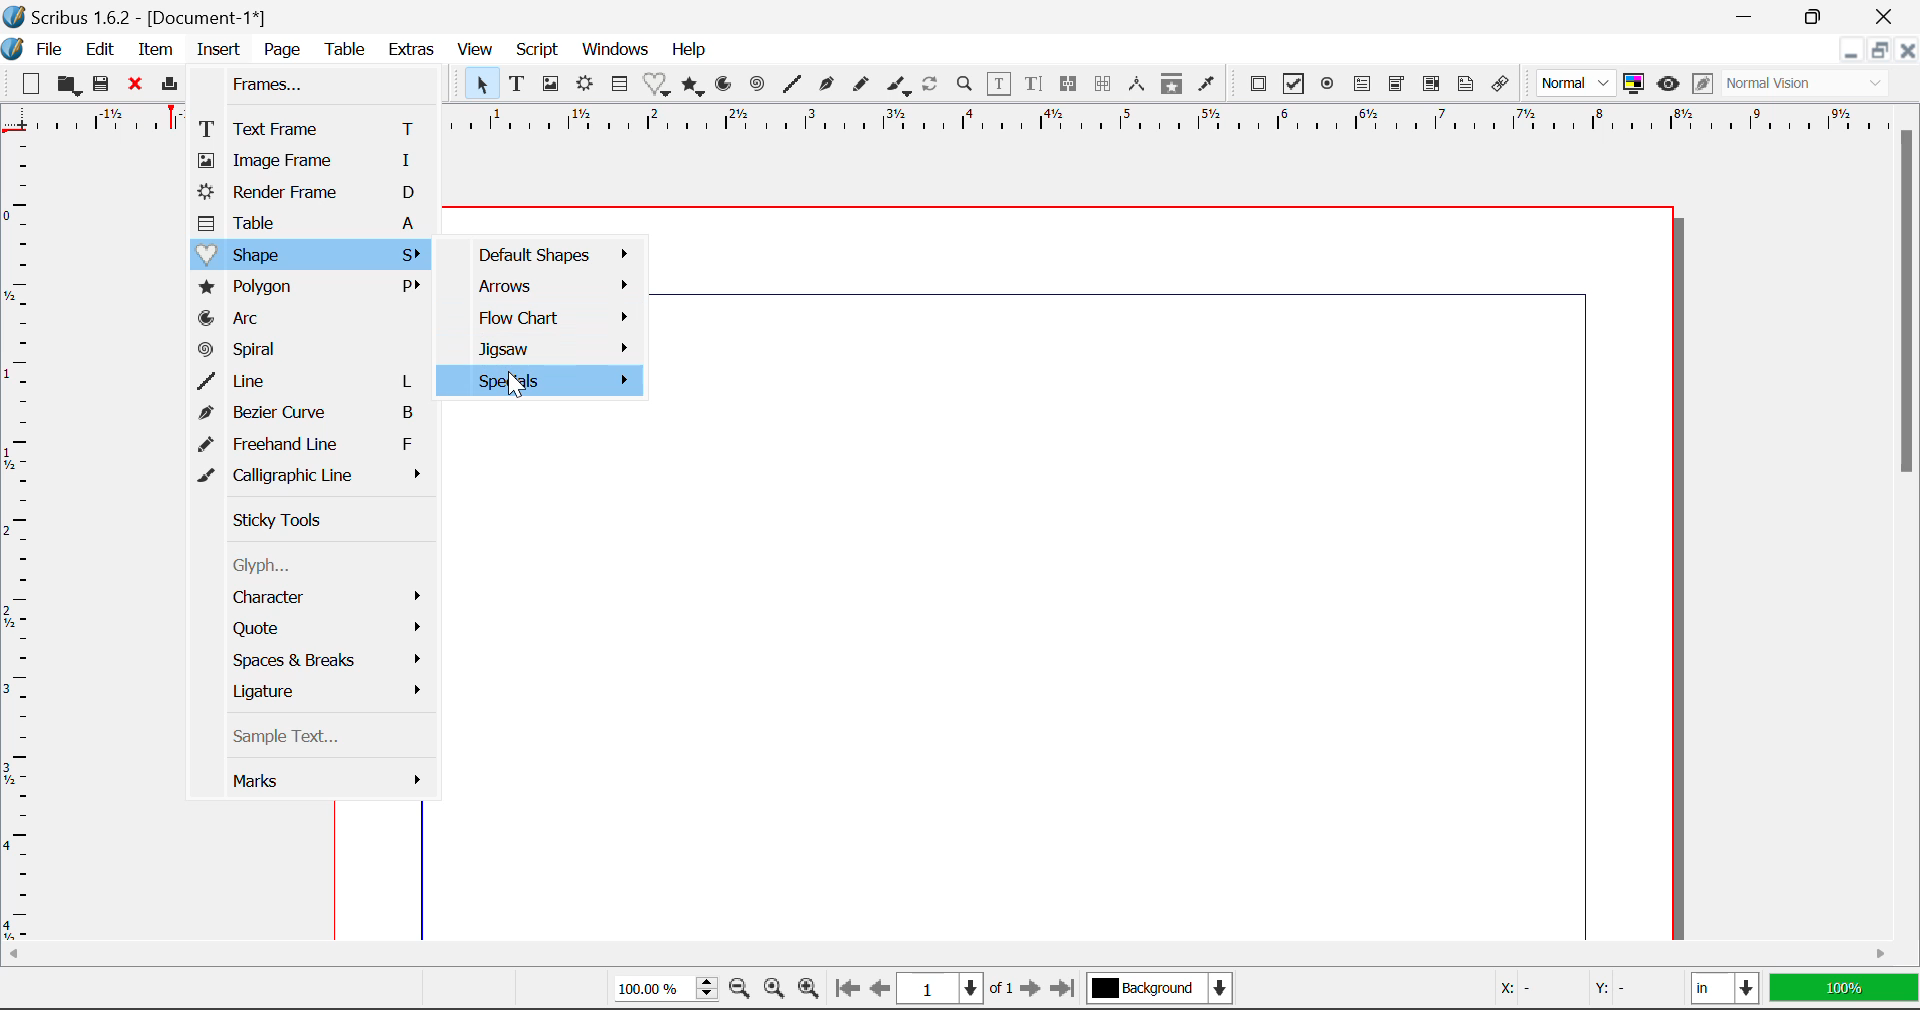 The width and height of the screenshot is (1920, 1010). Describe the element at coordinates (1163, 990) in the screenshot. I see `Background` at that location.